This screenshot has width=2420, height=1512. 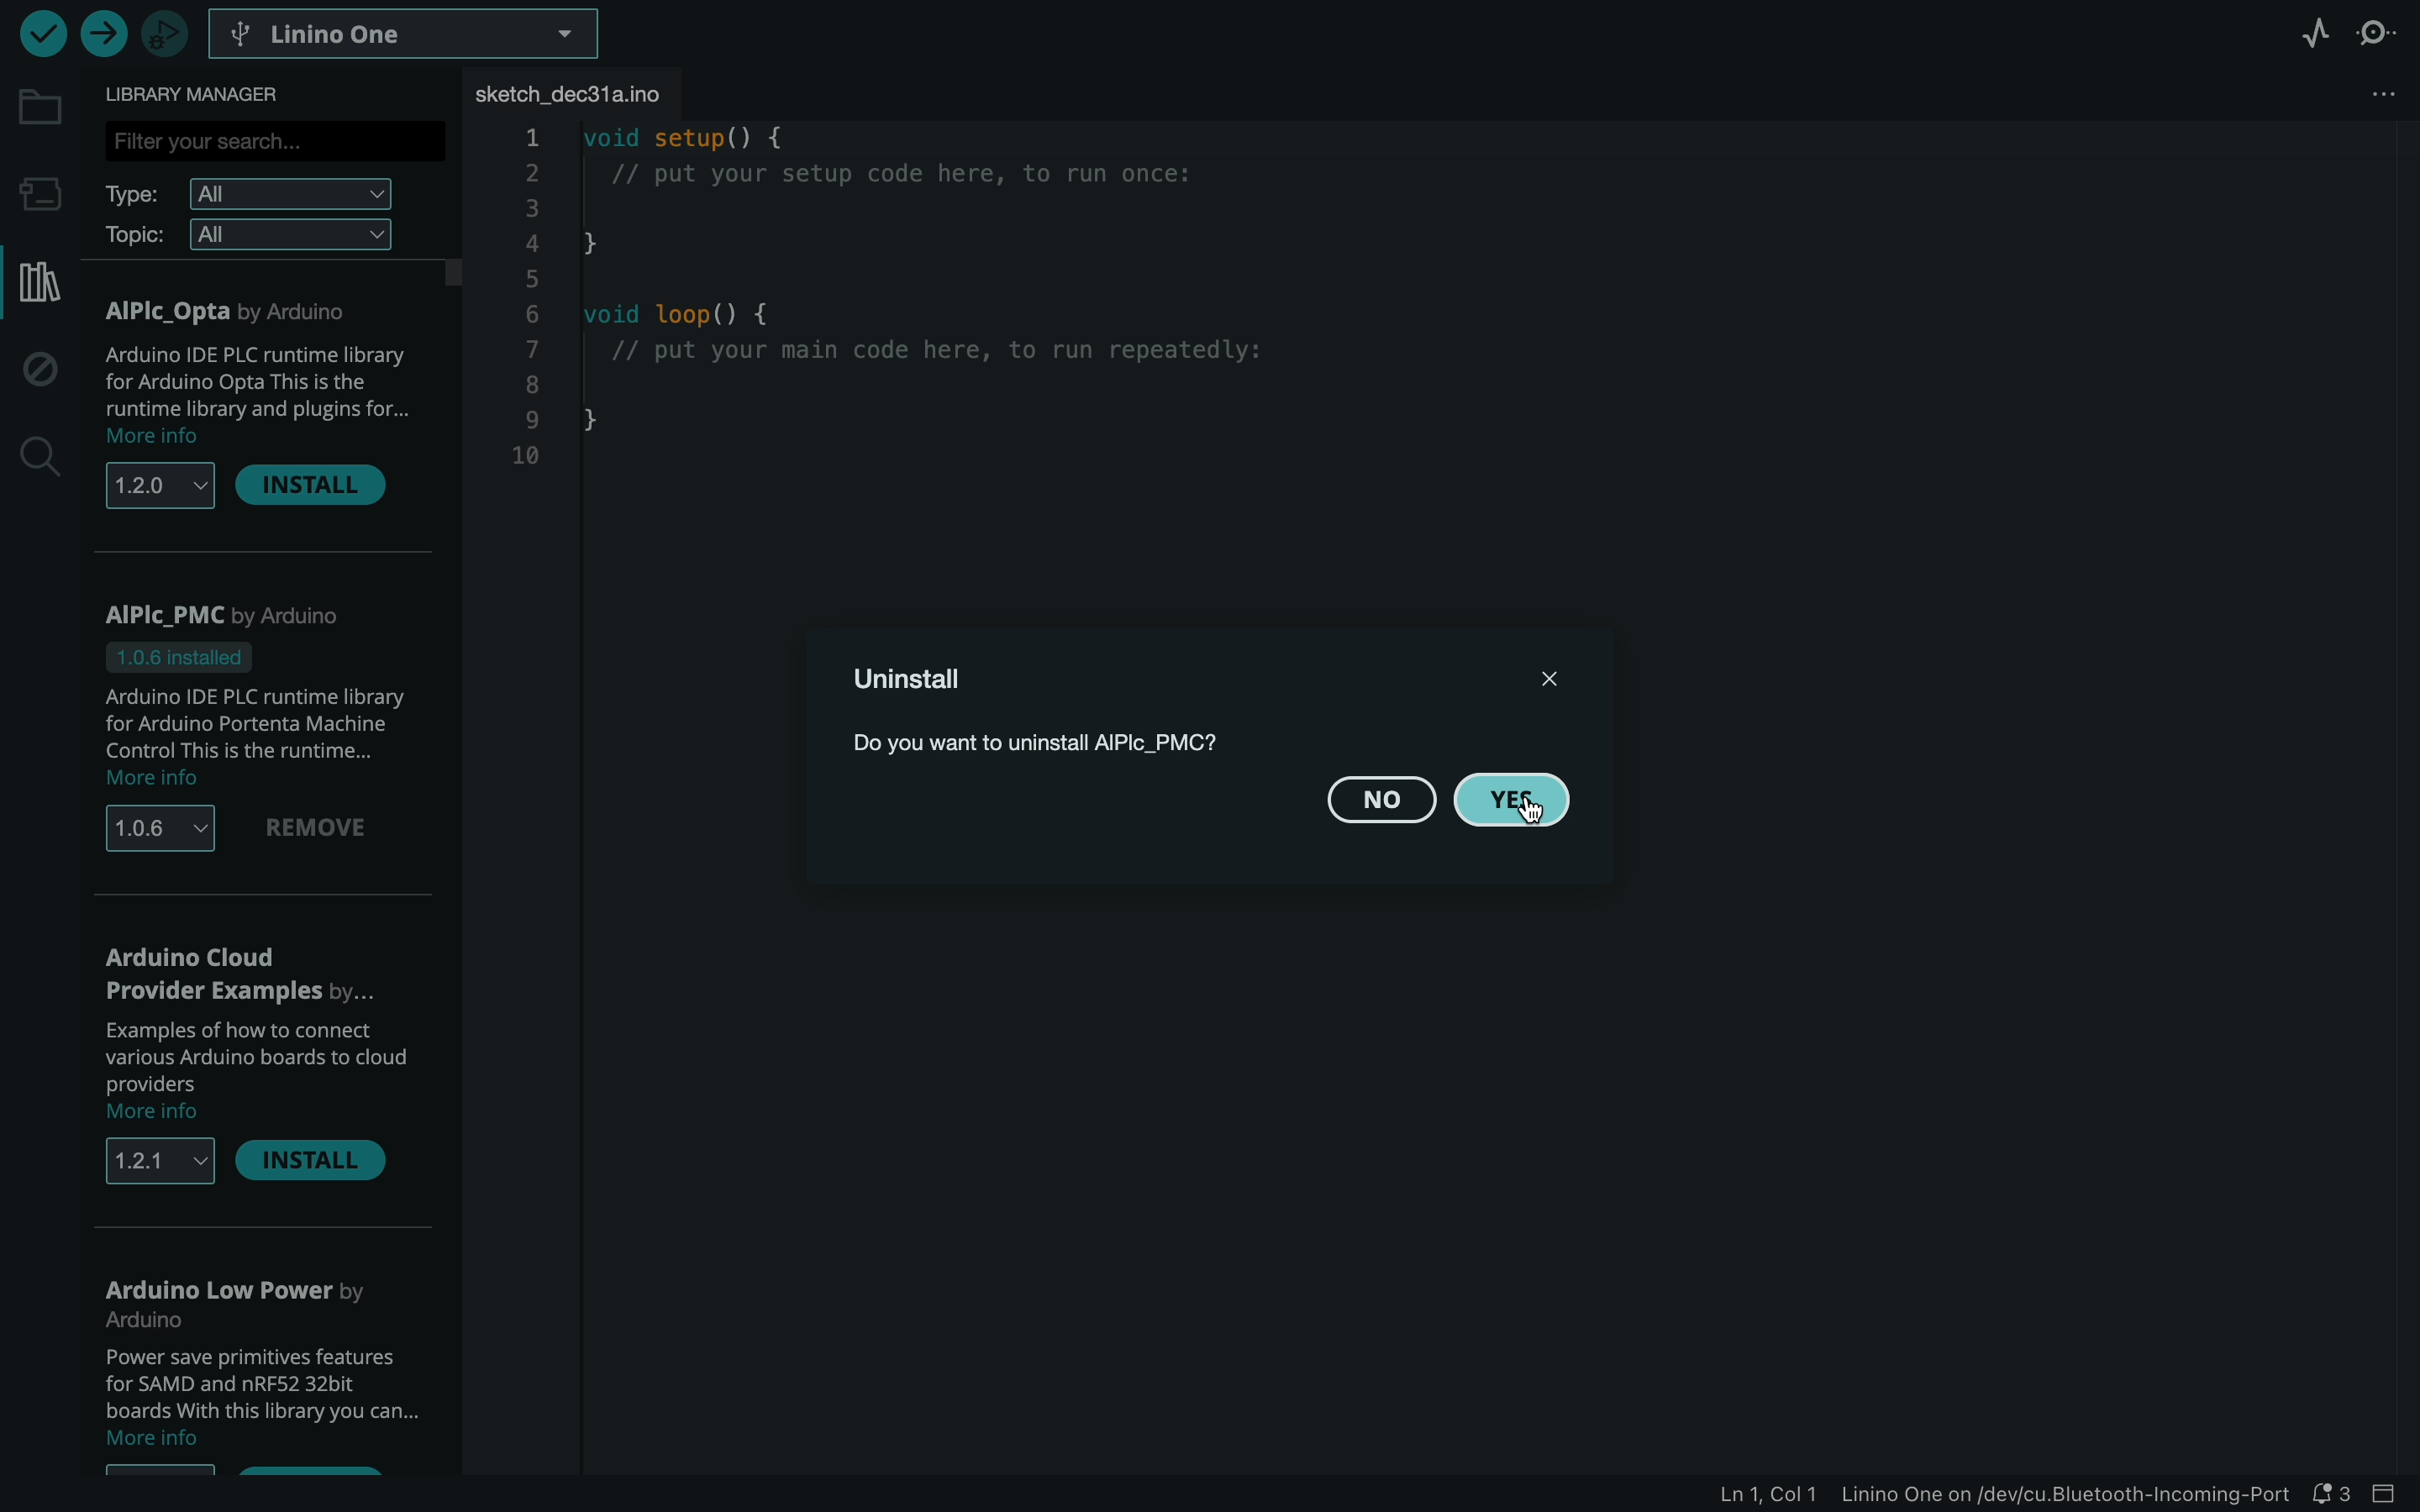 I want to click on library manager, so click(x=214, y=95).